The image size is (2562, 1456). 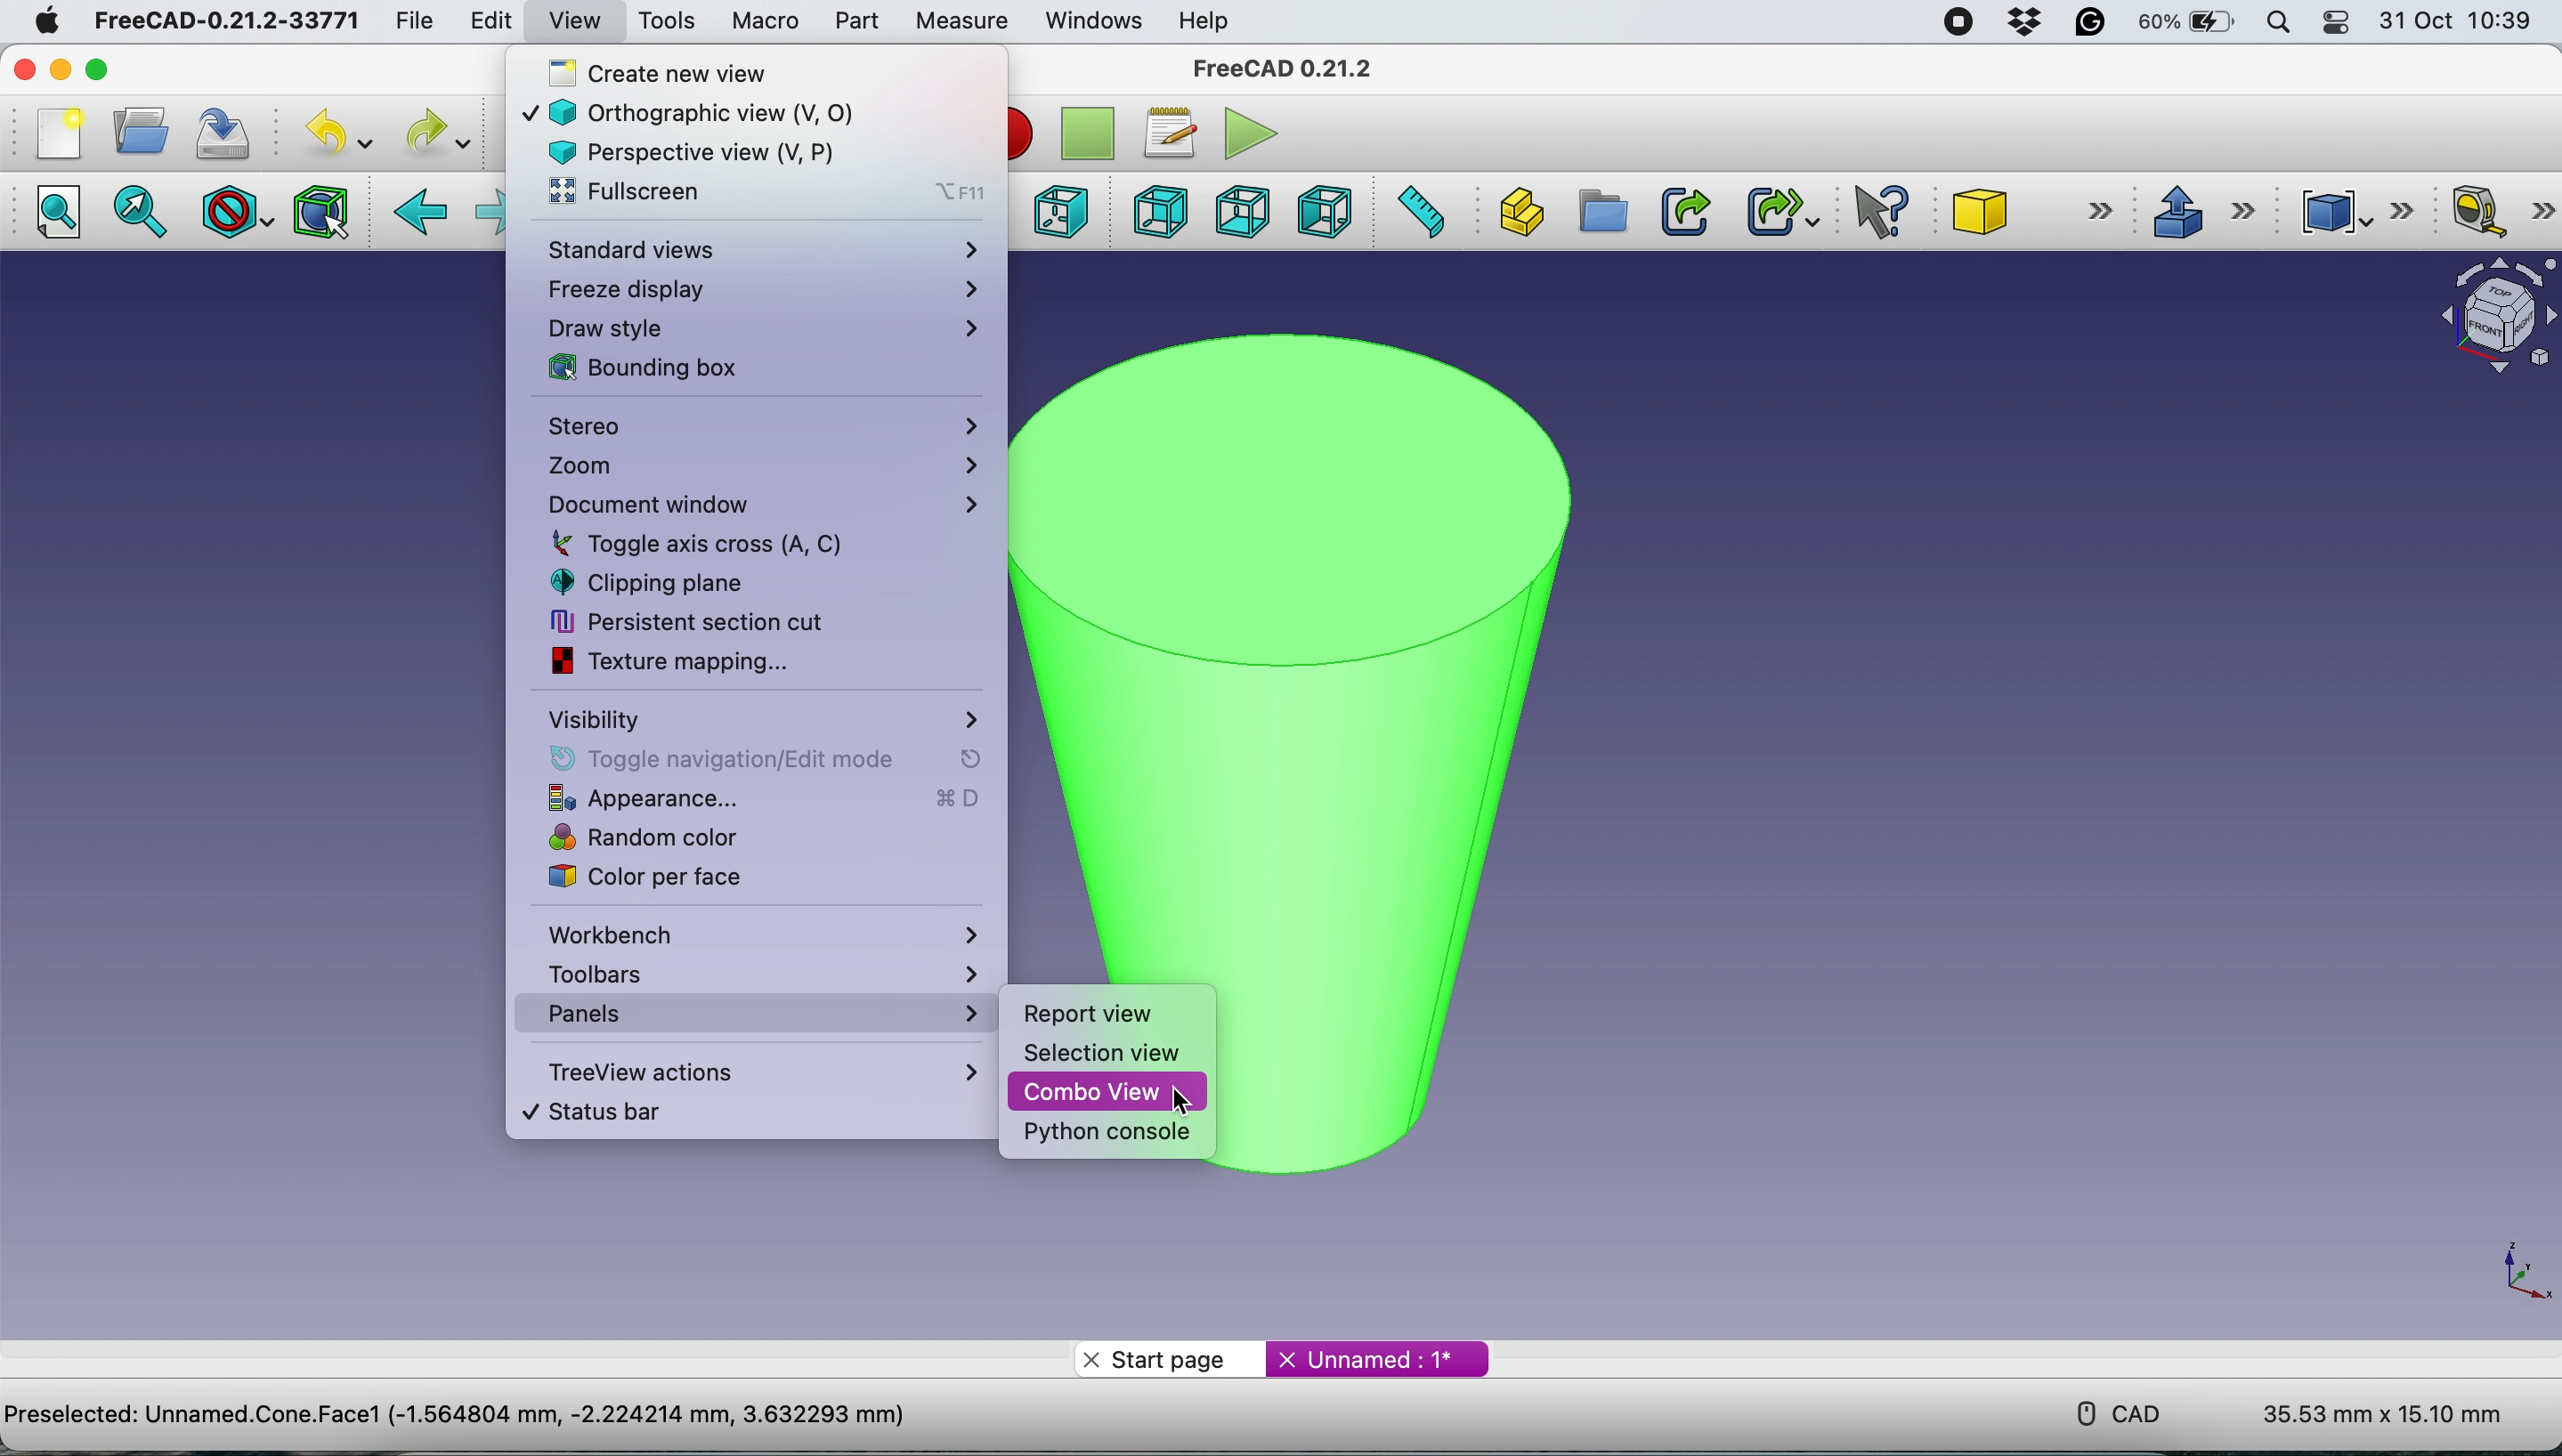 I want to click on system logo, so click(x=34, y=19).